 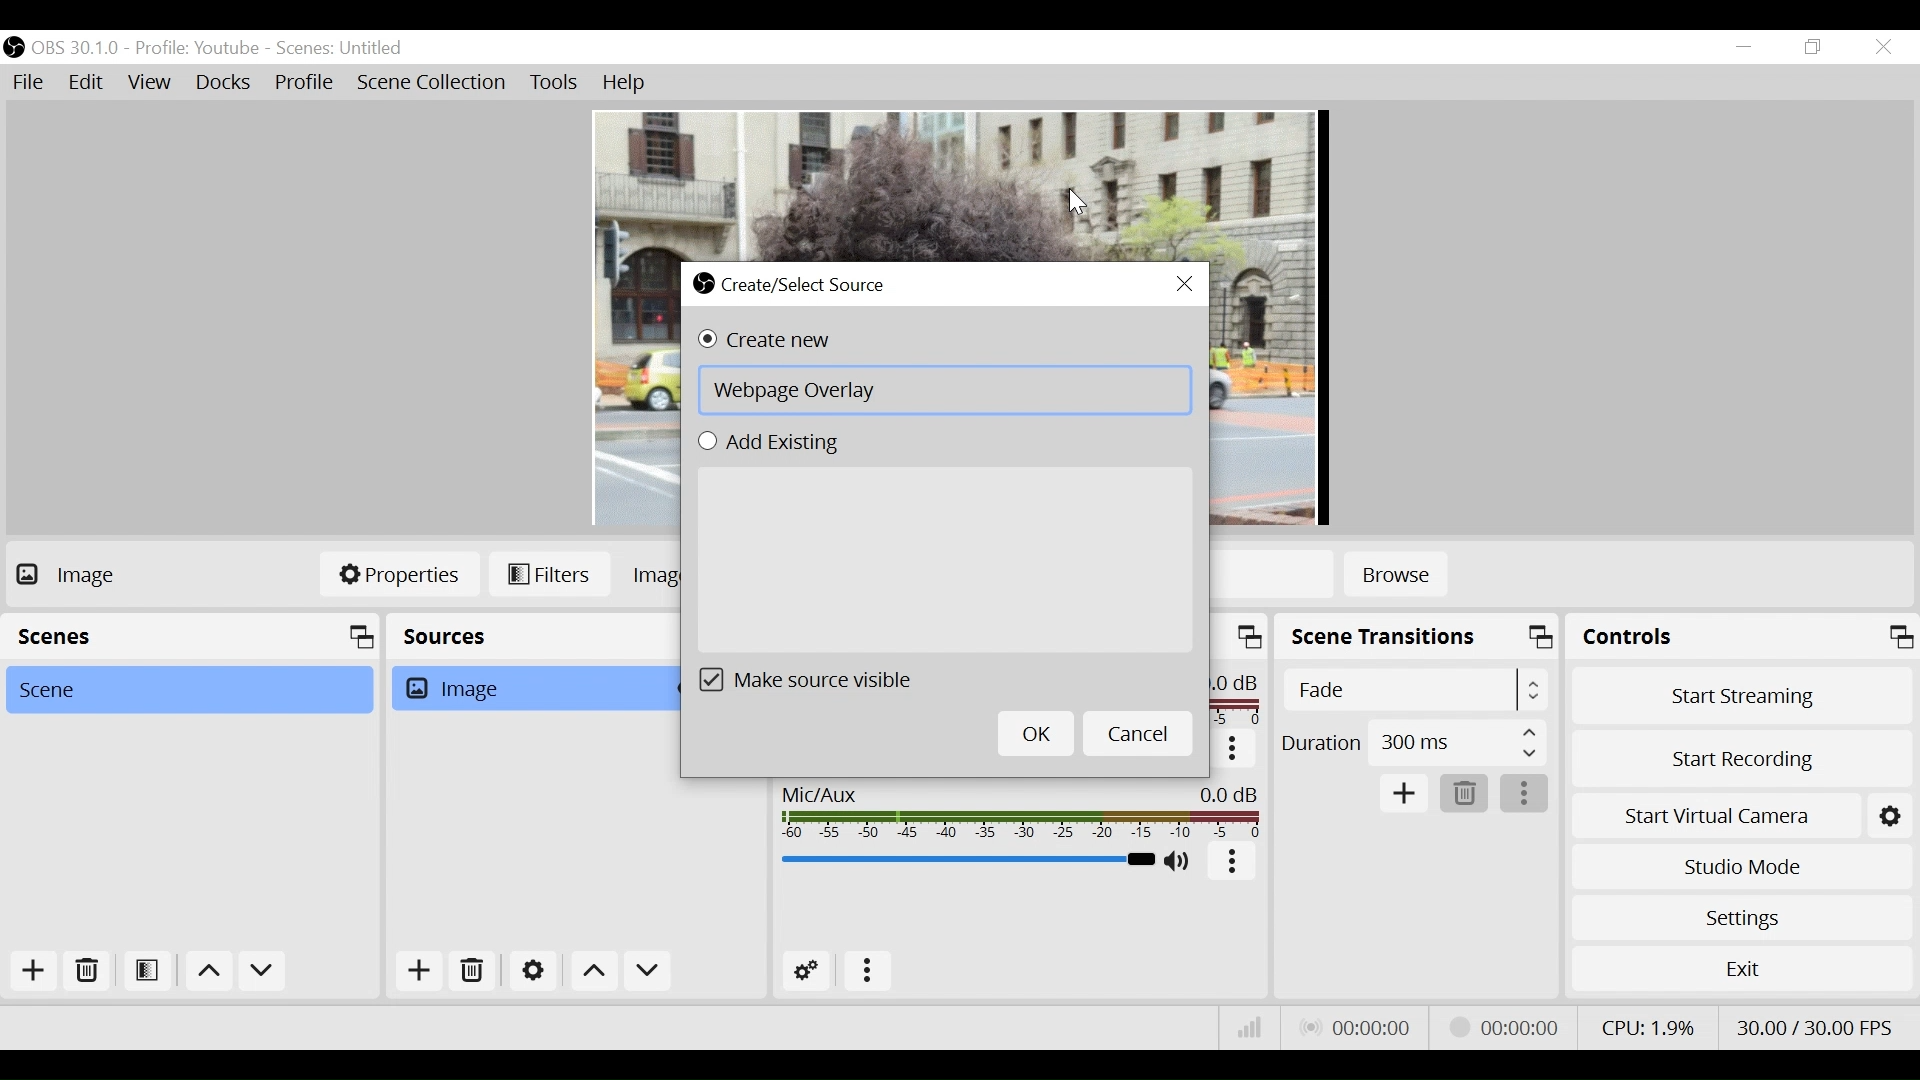 I want to click on Start Streaming, so click(x=1741, y=697).